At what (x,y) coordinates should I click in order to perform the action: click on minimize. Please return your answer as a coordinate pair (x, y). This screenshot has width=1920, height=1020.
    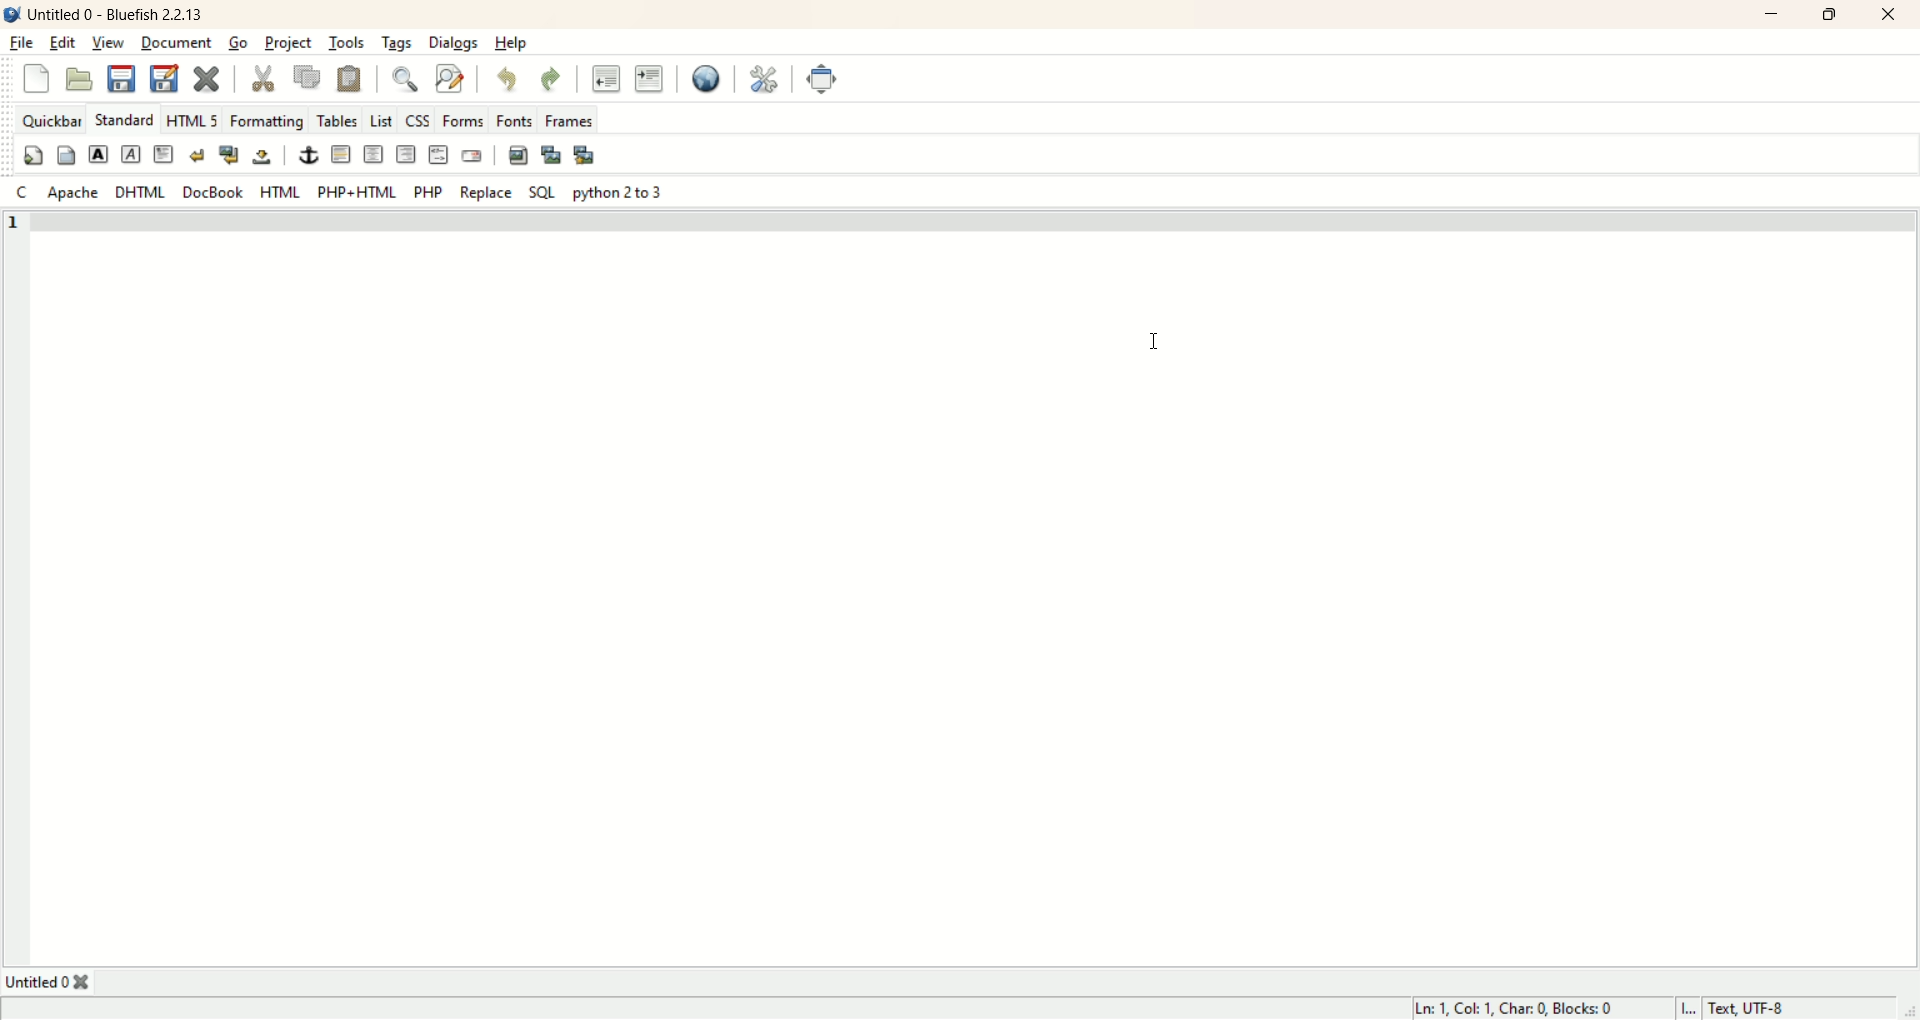
    Looking at the image, I should click on (1774, 15).